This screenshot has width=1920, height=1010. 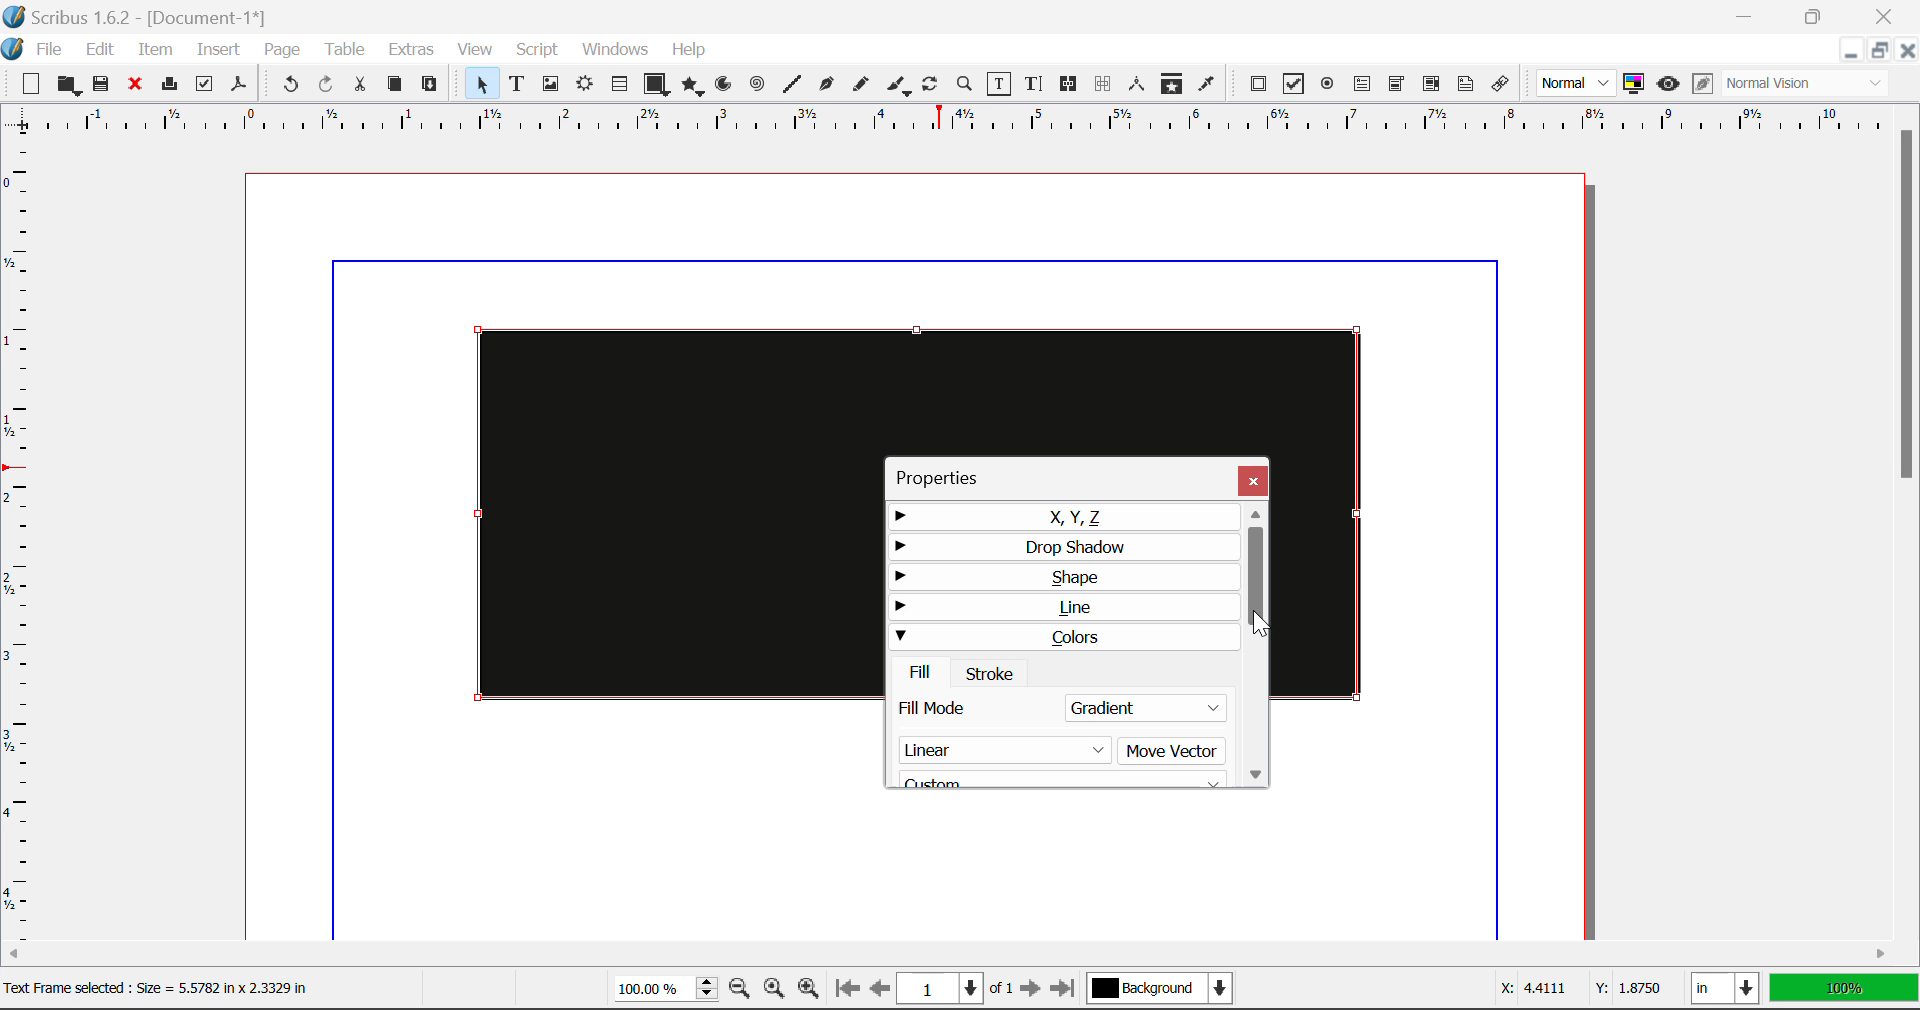 I want to click on PDF Push Button, so click(x=1258, y=83).